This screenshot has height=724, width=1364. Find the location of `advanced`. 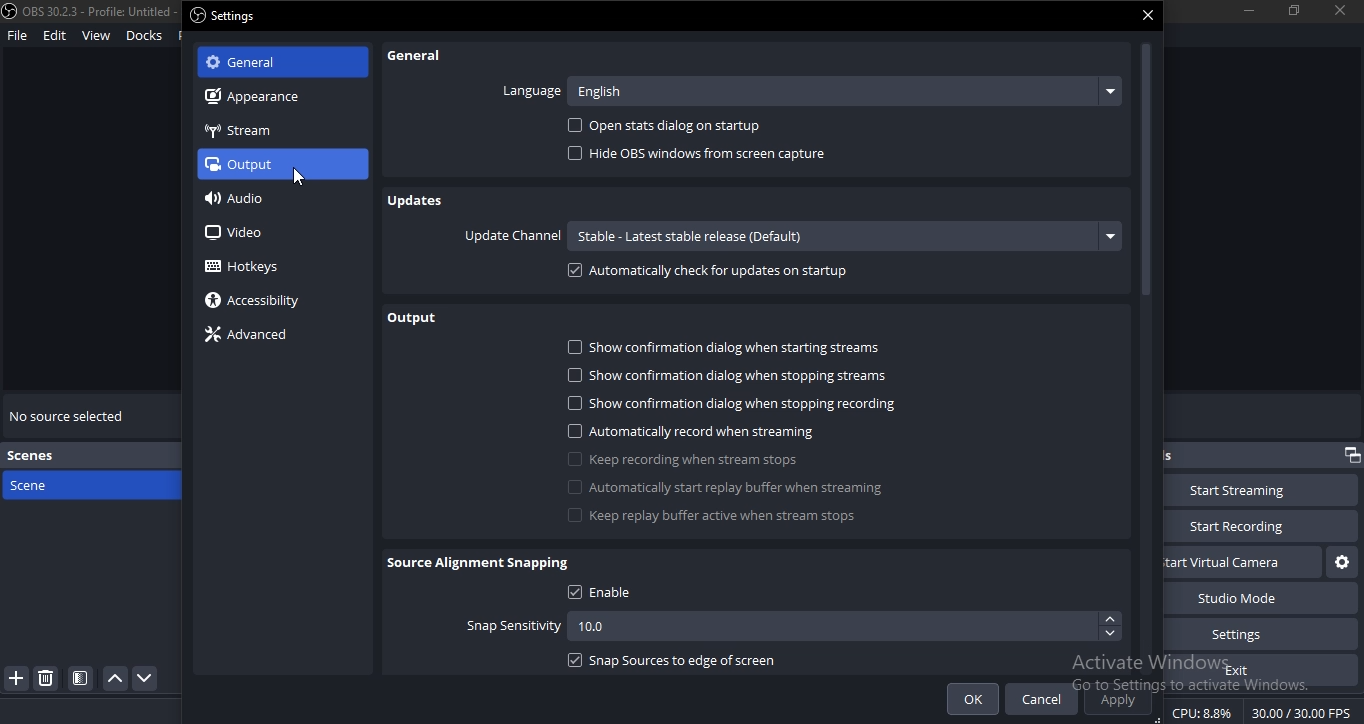

advanced is located at coordinates (251, 335).